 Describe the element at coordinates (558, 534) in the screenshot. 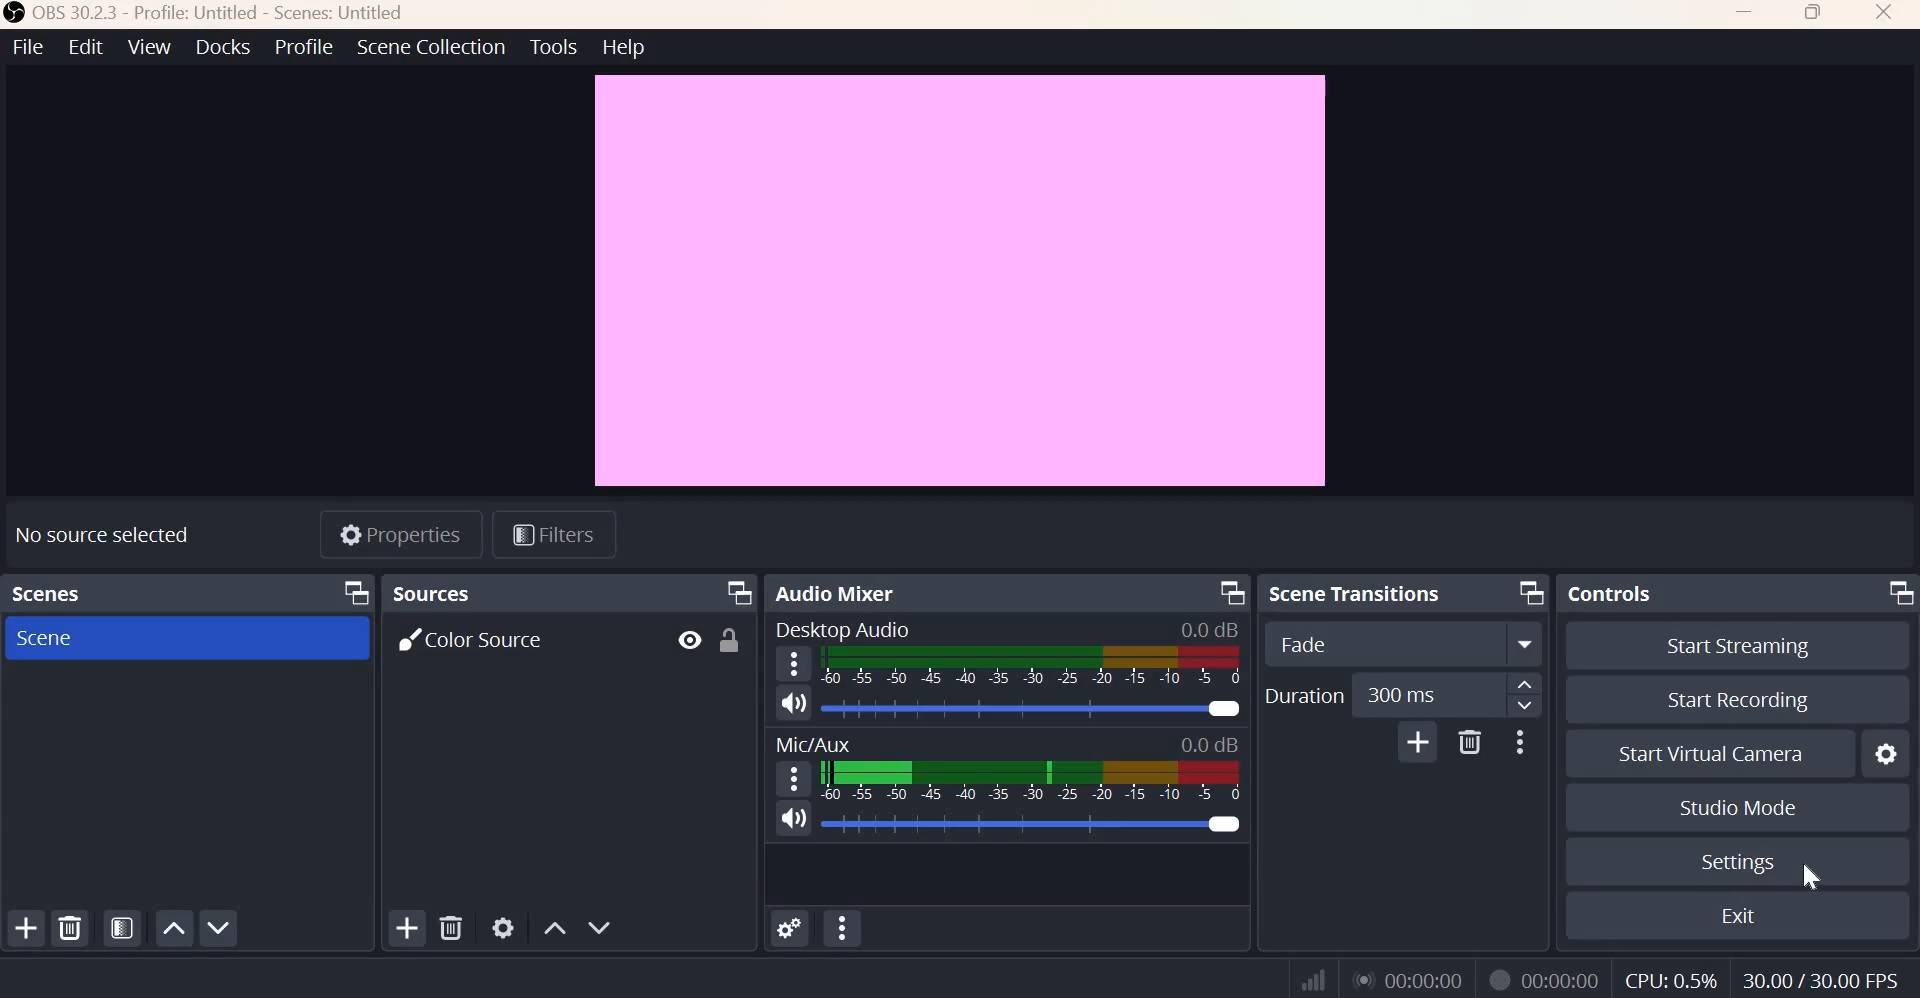

I see `Open source filters` at that location.